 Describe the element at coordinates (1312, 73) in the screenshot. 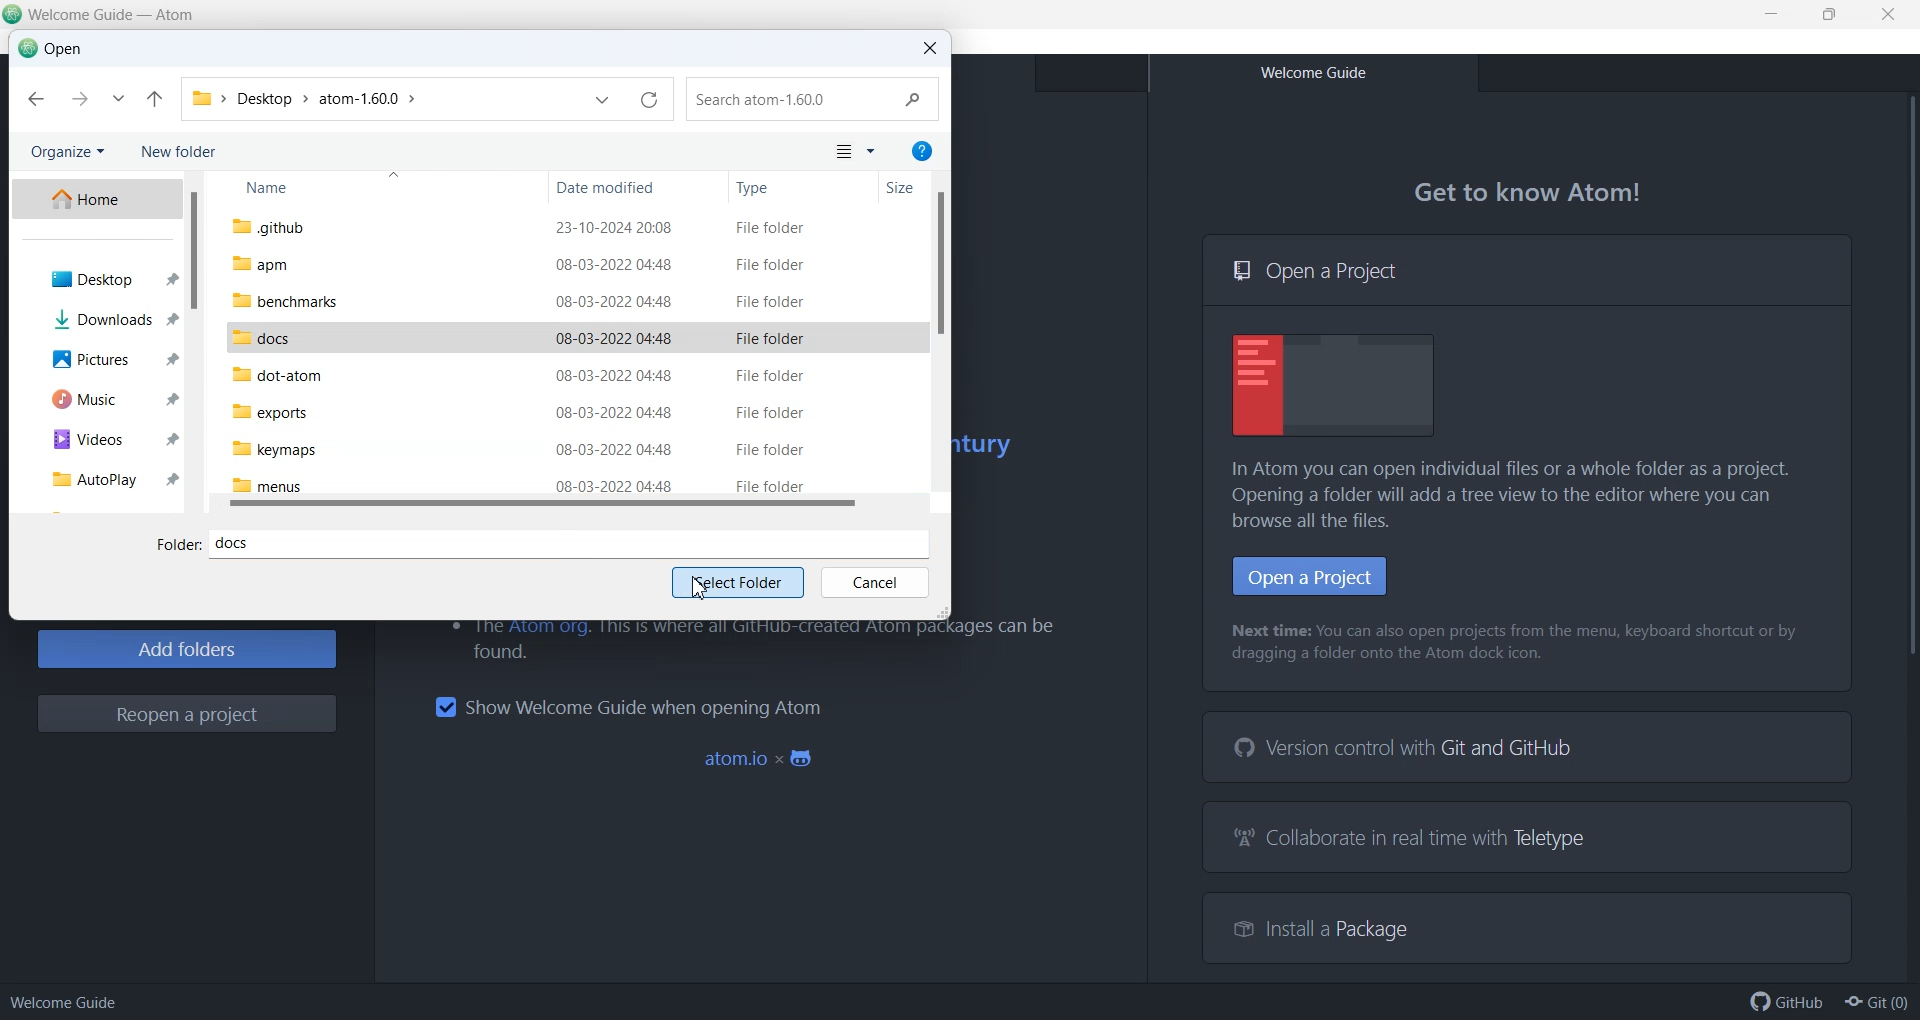

I see `Welcome Guide` at that location.